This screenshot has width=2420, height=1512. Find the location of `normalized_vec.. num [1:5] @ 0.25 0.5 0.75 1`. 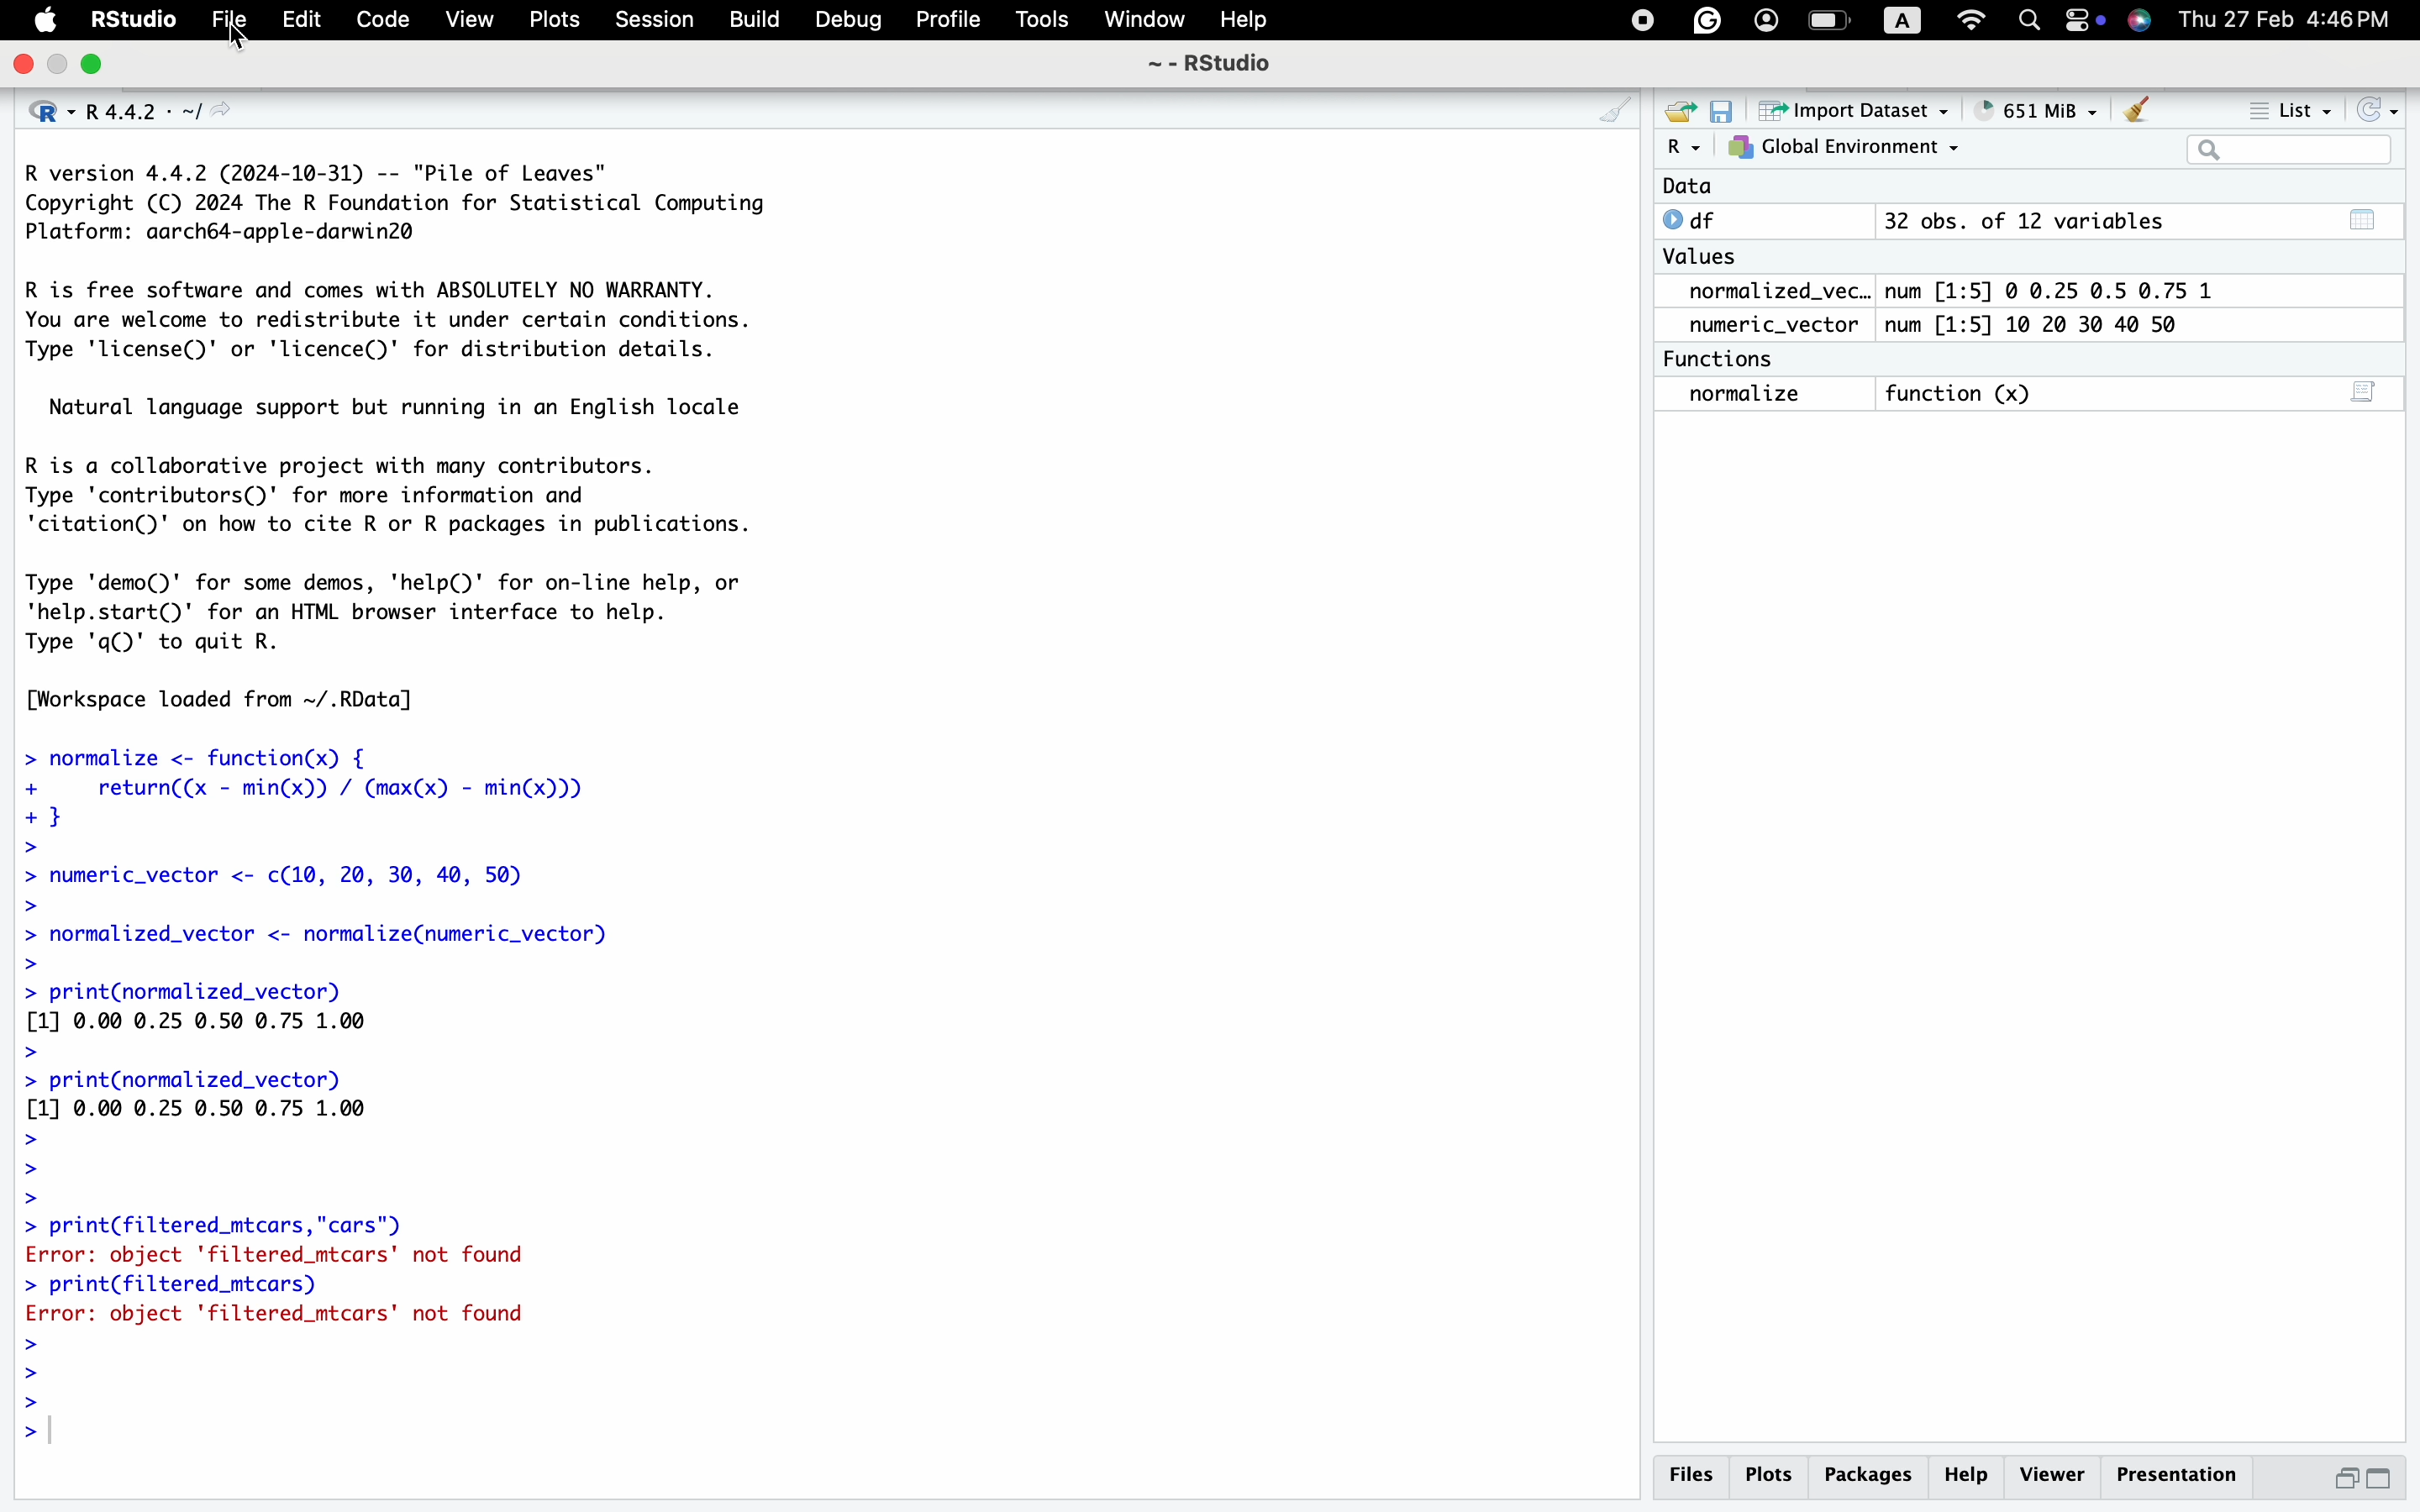

normalized_vec.. num [1:5] @ 0.25 0.5 0.75 1 is located at coordinates (1958, 290).